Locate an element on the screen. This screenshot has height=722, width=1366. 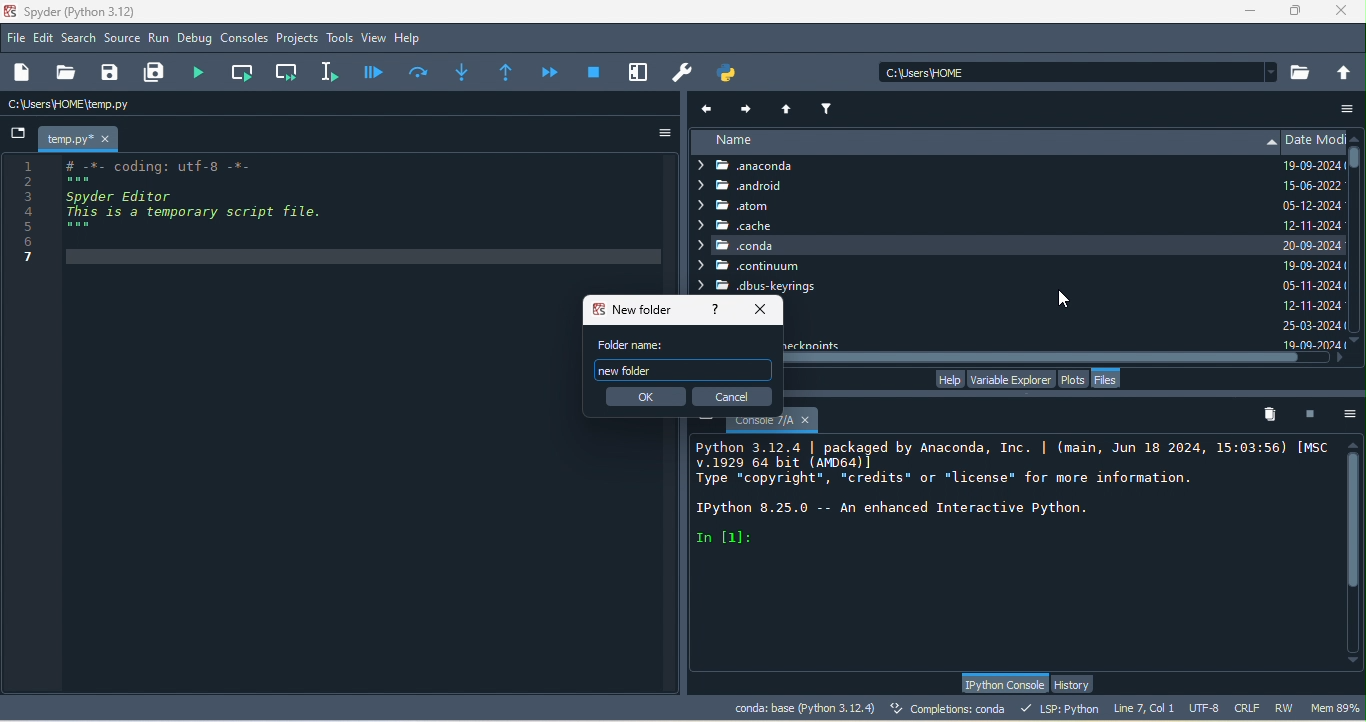
run current cell and go to the next one is located at coordinates (288, 71).